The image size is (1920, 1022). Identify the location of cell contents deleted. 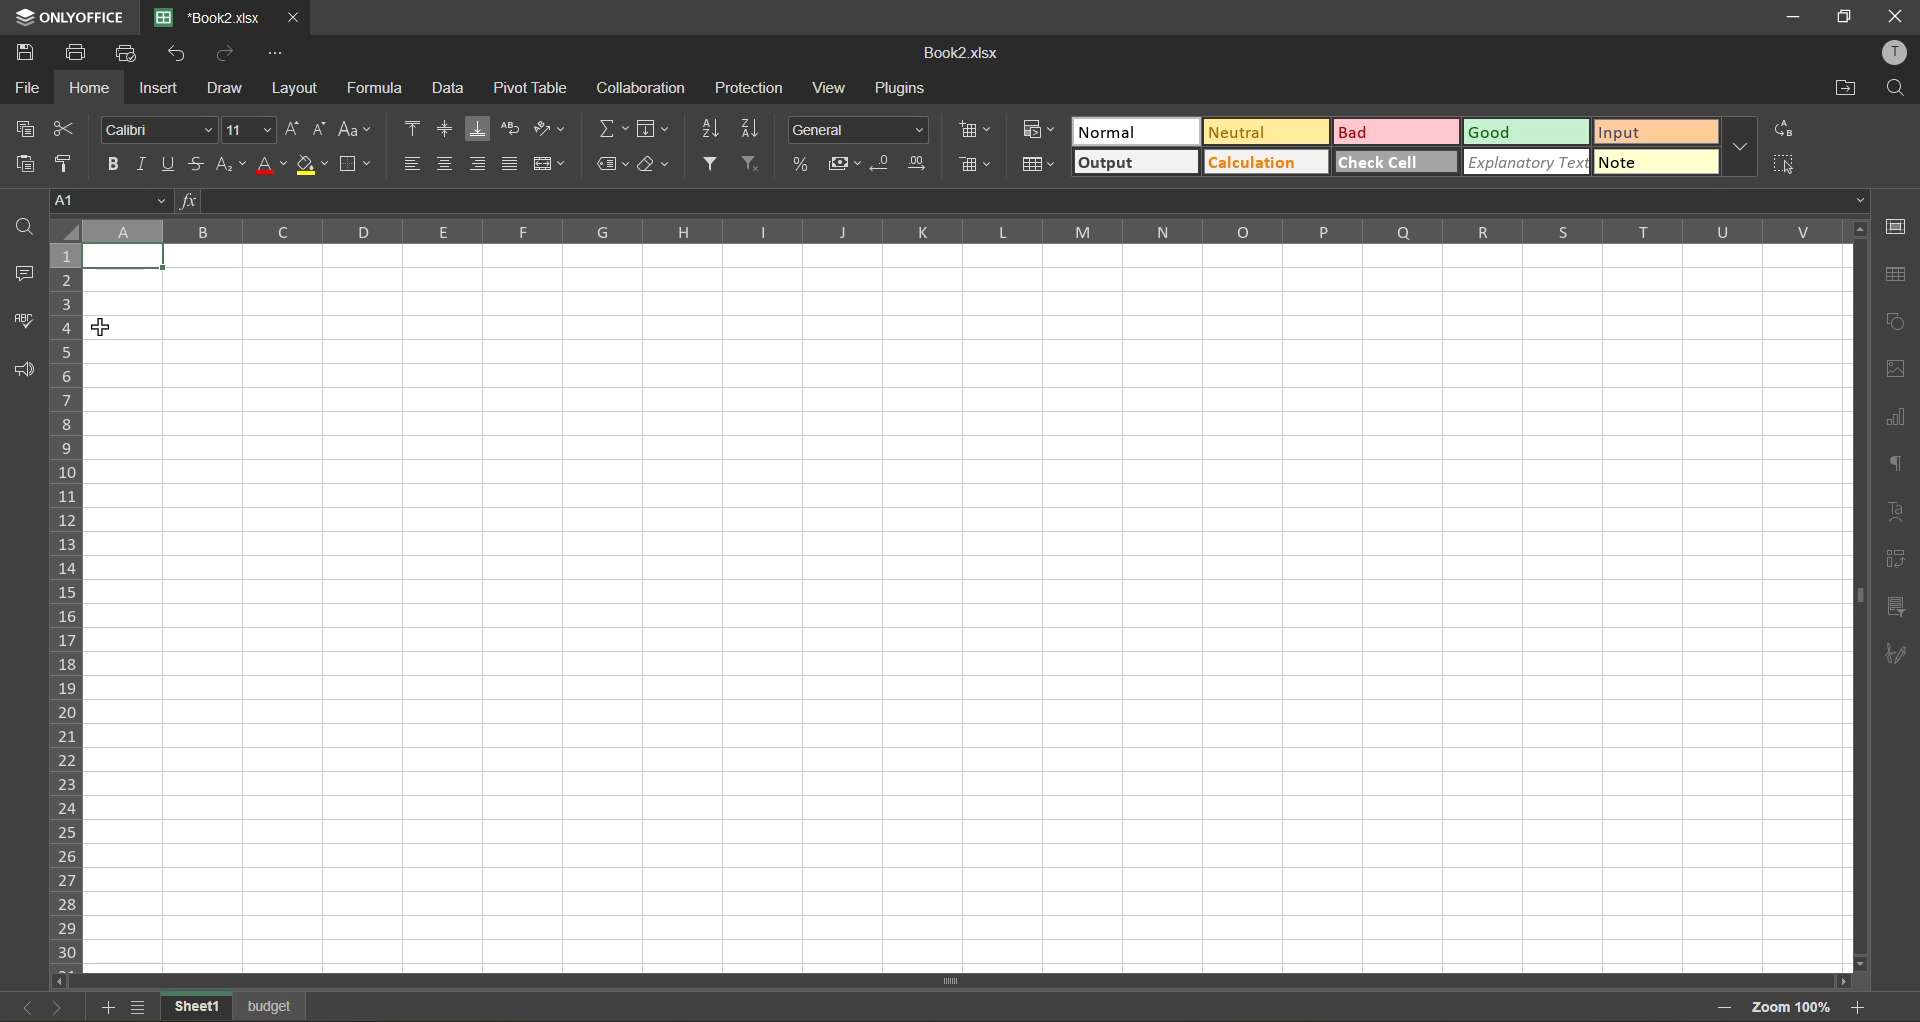
(124, 258).